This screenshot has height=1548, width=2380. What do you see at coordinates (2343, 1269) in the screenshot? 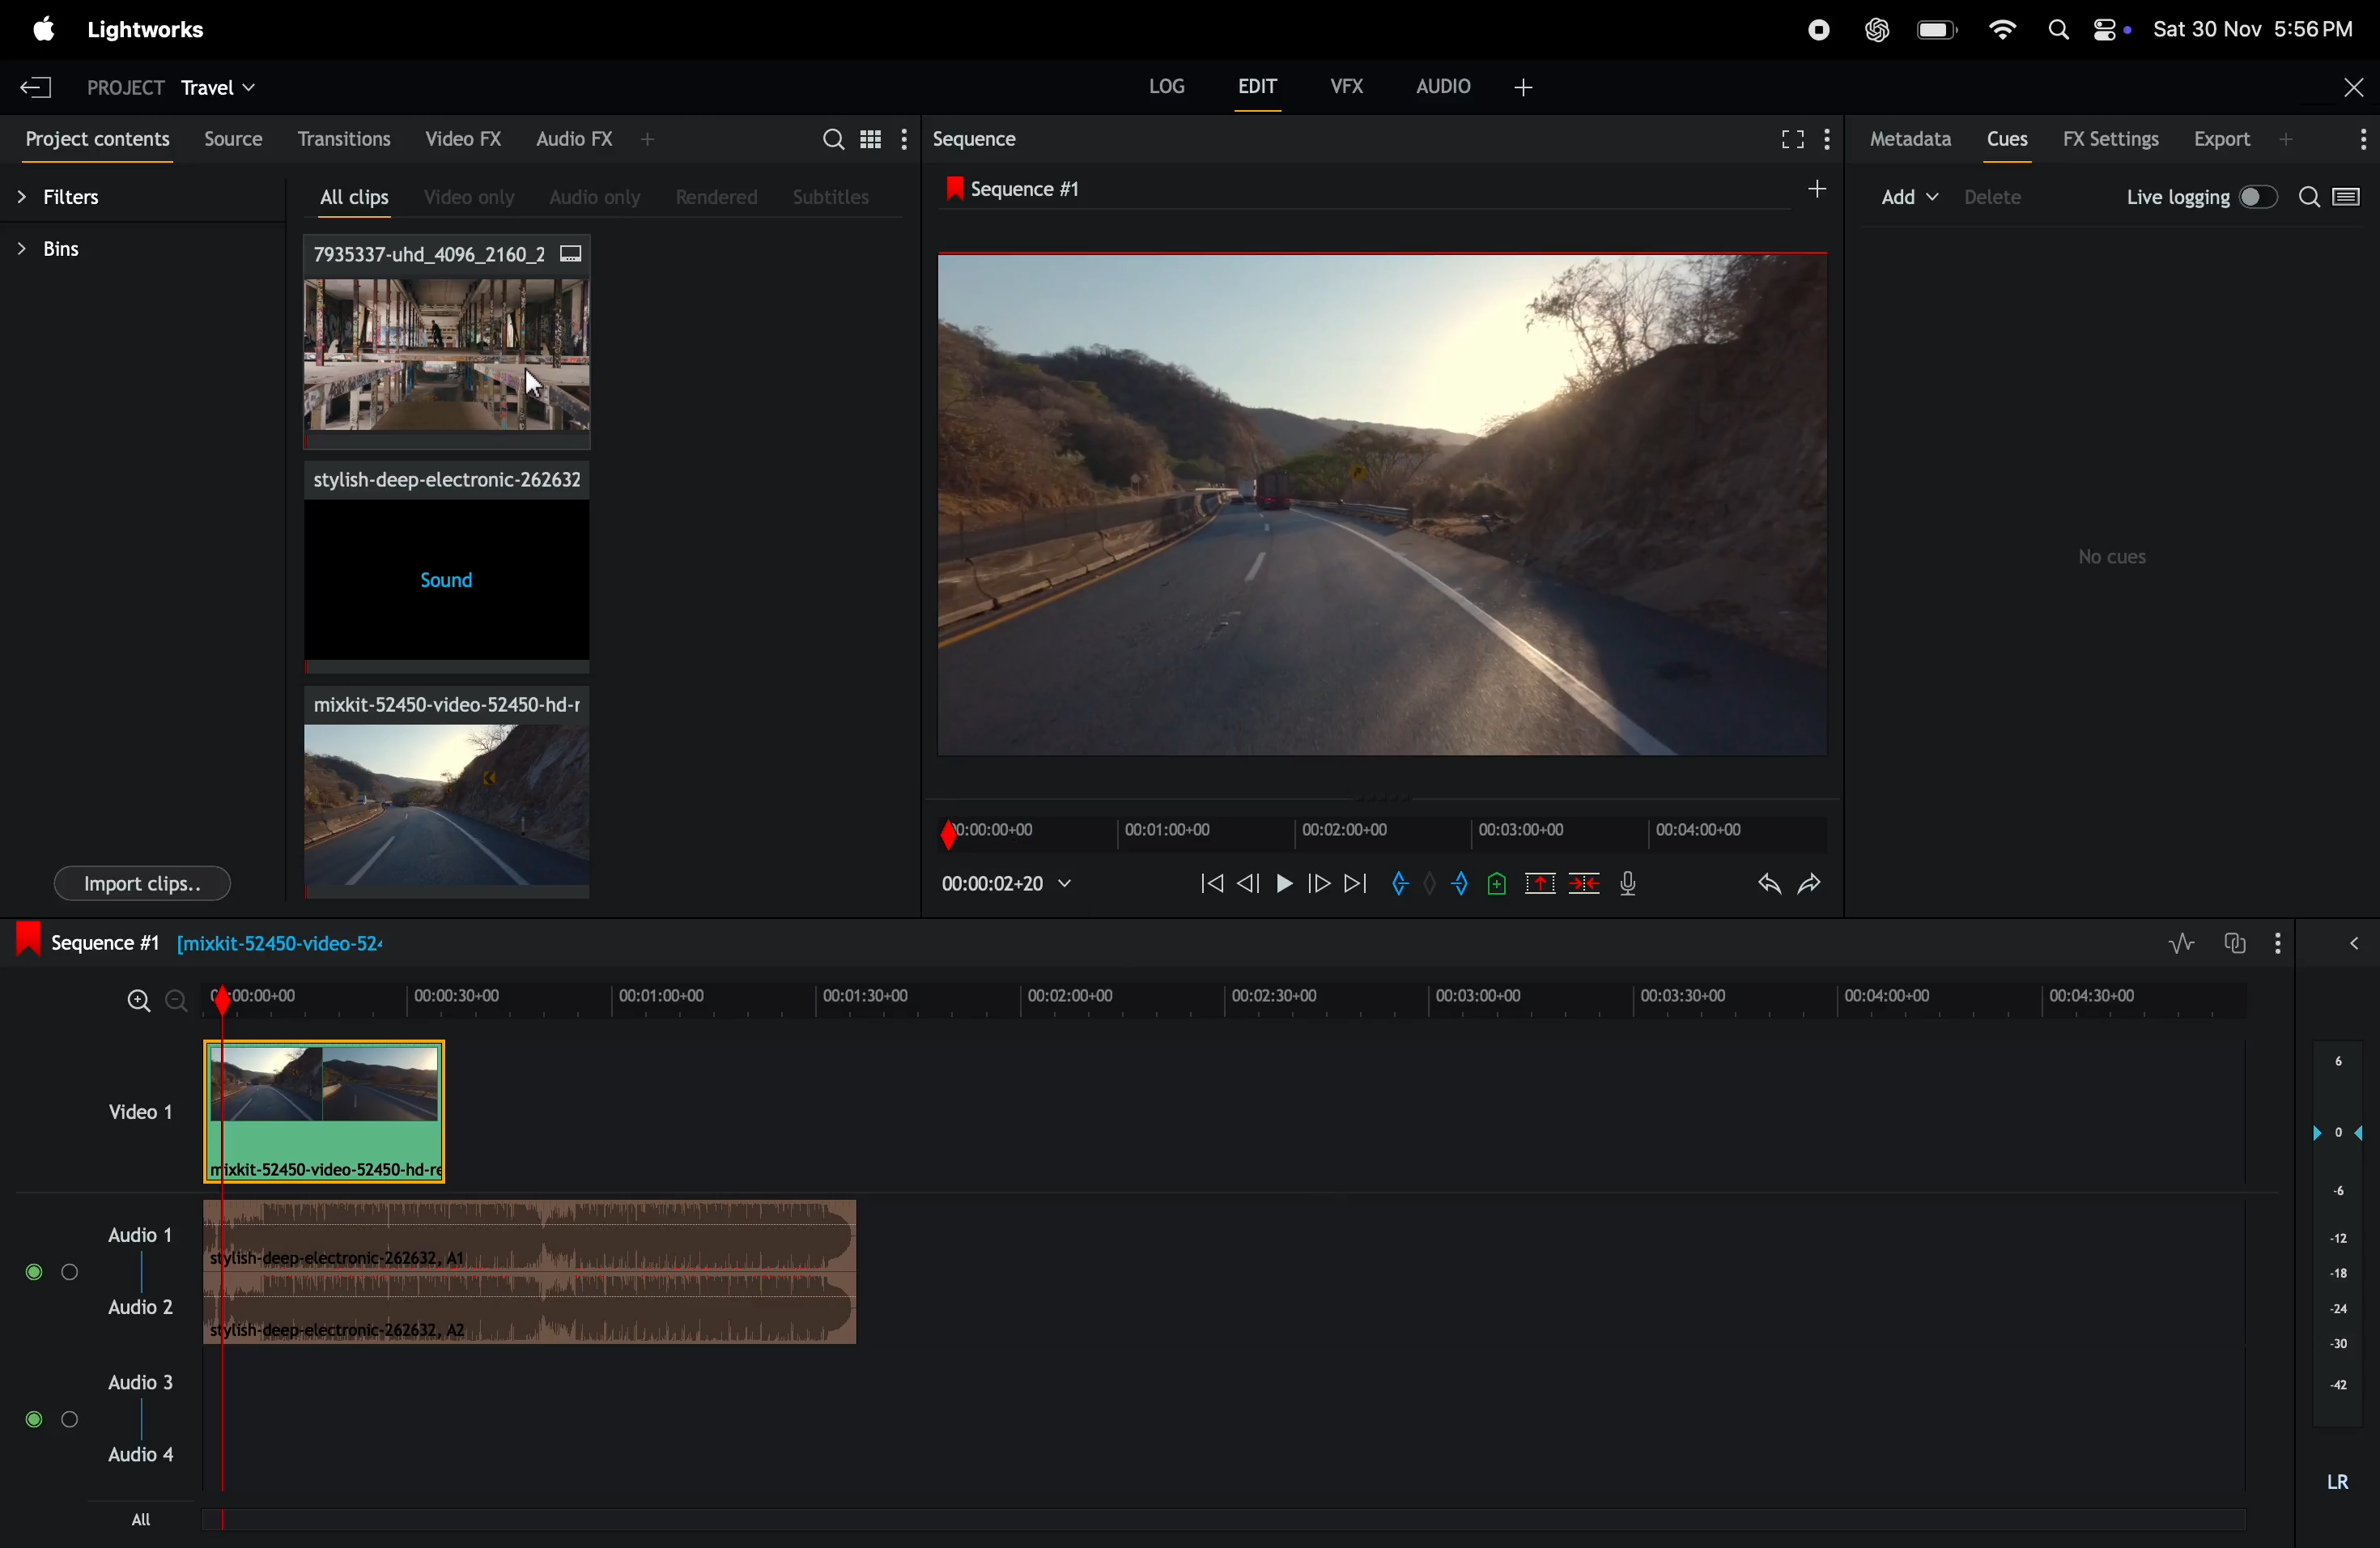
I see `audio pitch` at bounding box center [2343, 1269].